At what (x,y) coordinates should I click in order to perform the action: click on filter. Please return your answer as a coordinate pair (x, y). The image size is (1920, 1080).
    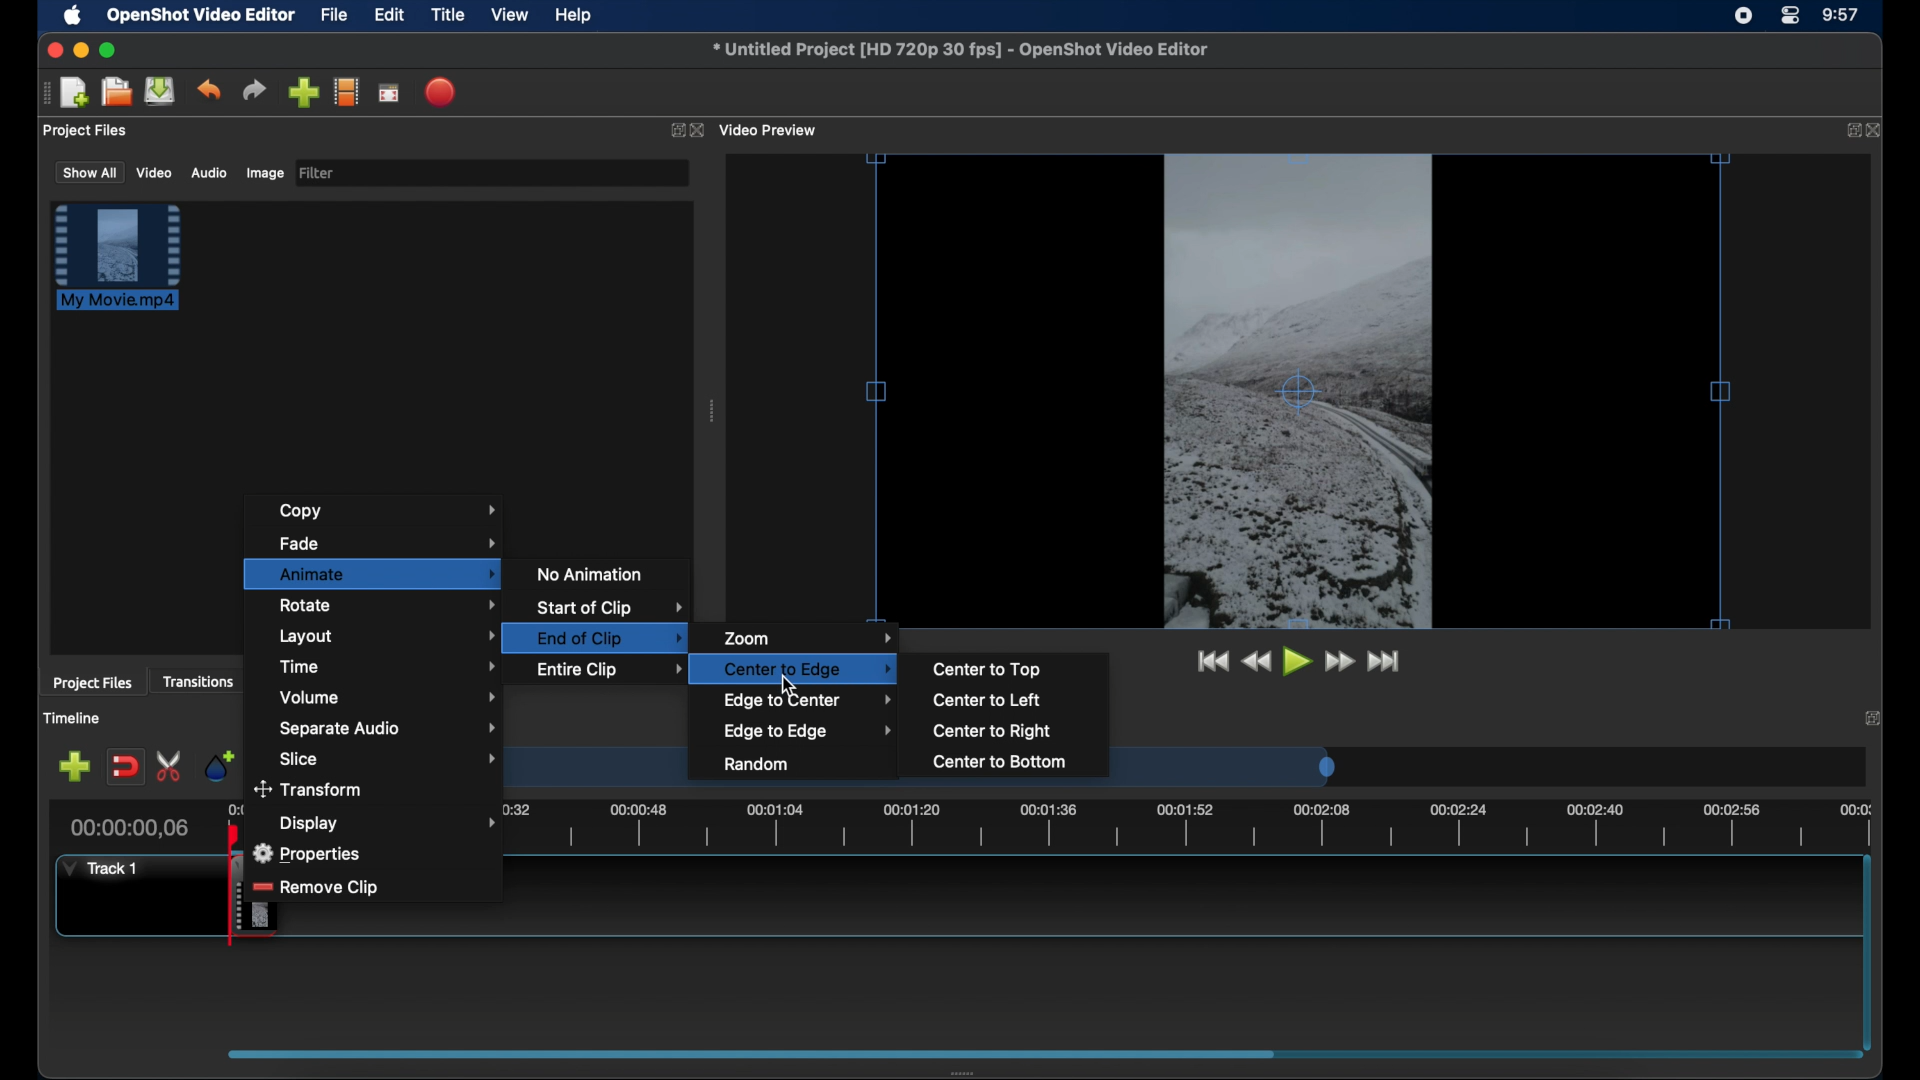
    Looking at the image, I should click on (318, 173).